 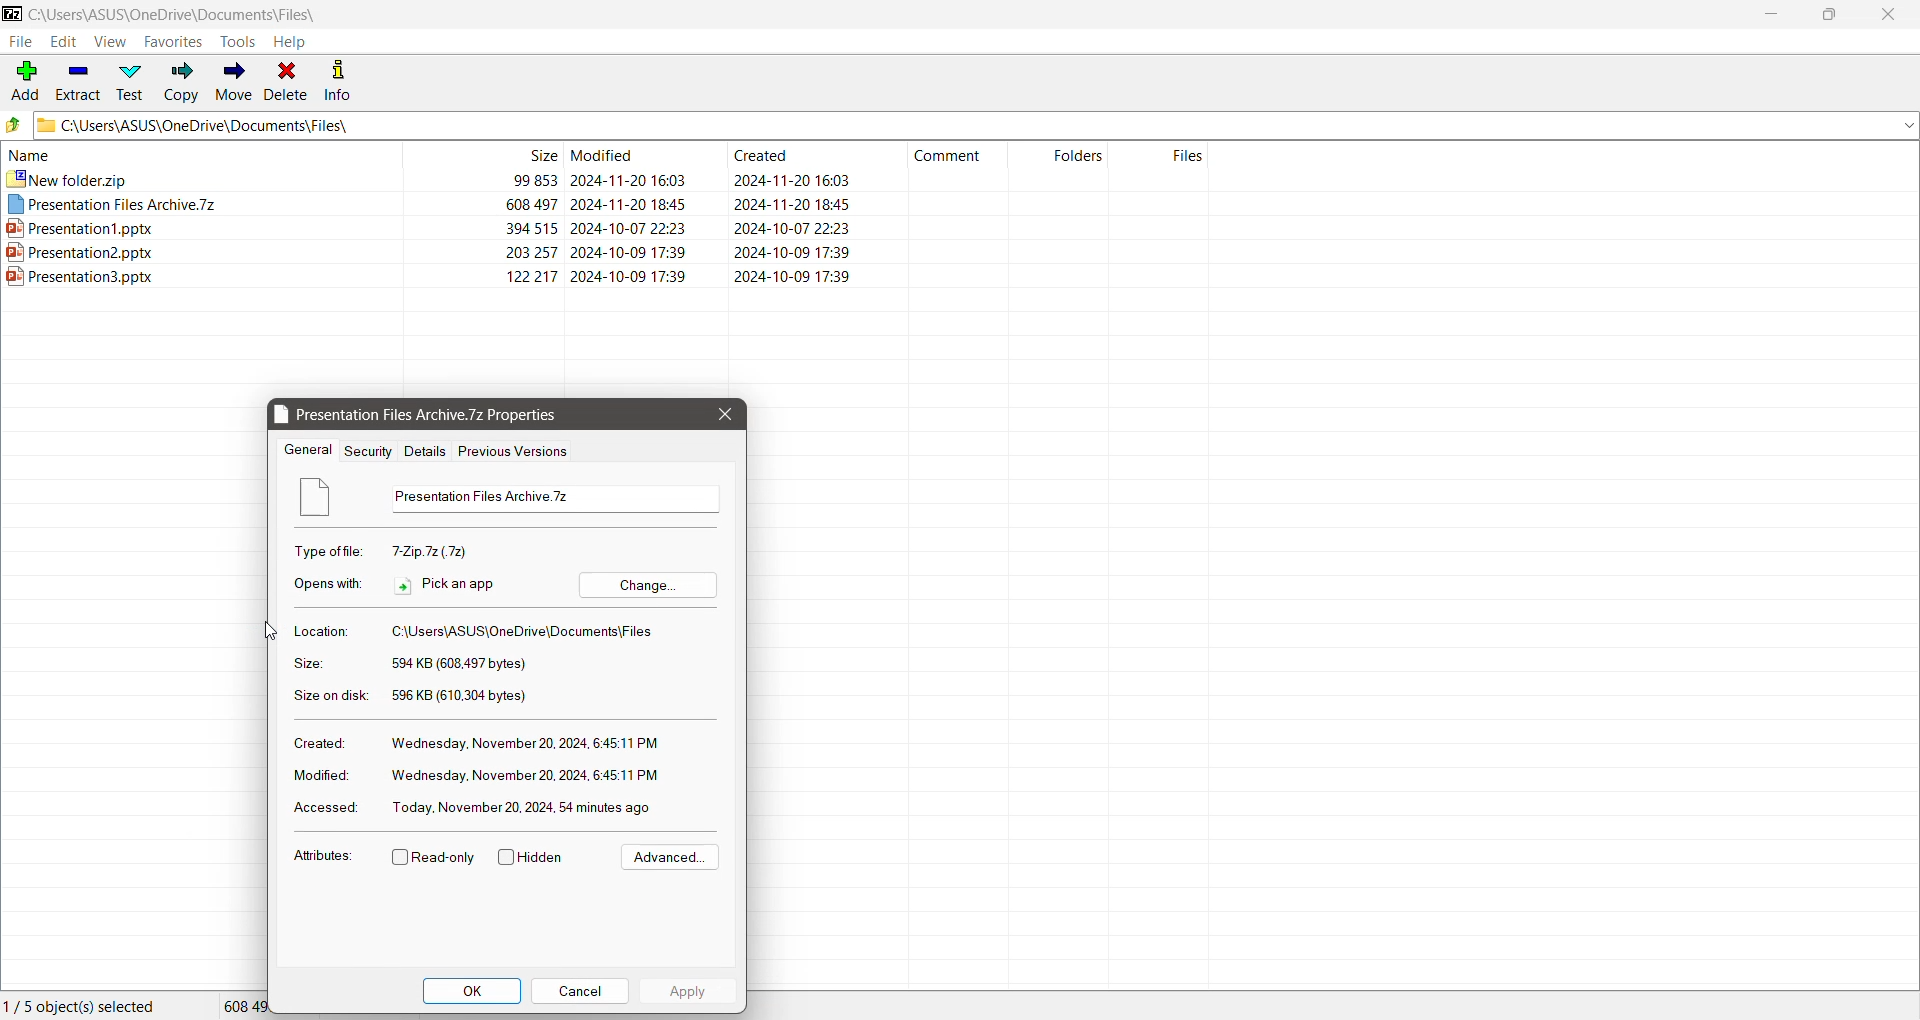 What do you see at coordinates (600, 225) in the screenshot?
I see `ppt1` at bounding box center [600, 225].